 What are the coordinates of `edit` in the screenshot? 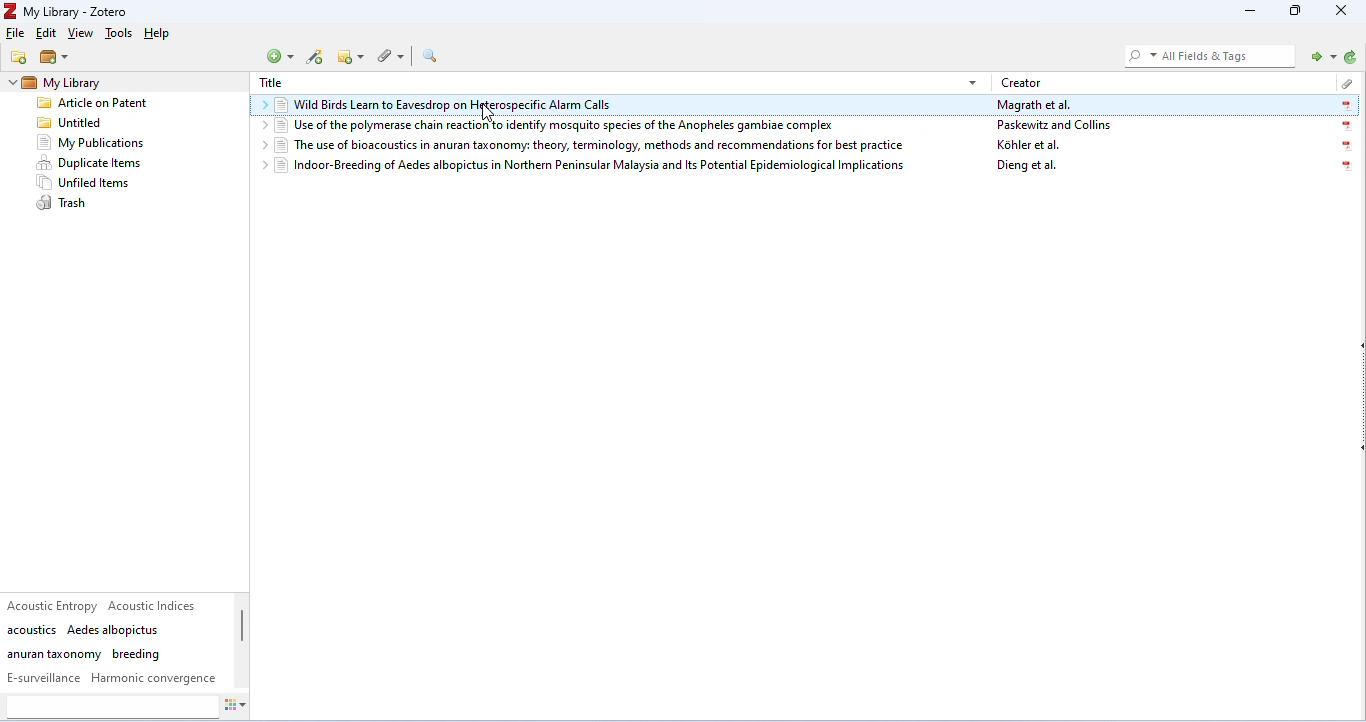 It's located at (45, 35).